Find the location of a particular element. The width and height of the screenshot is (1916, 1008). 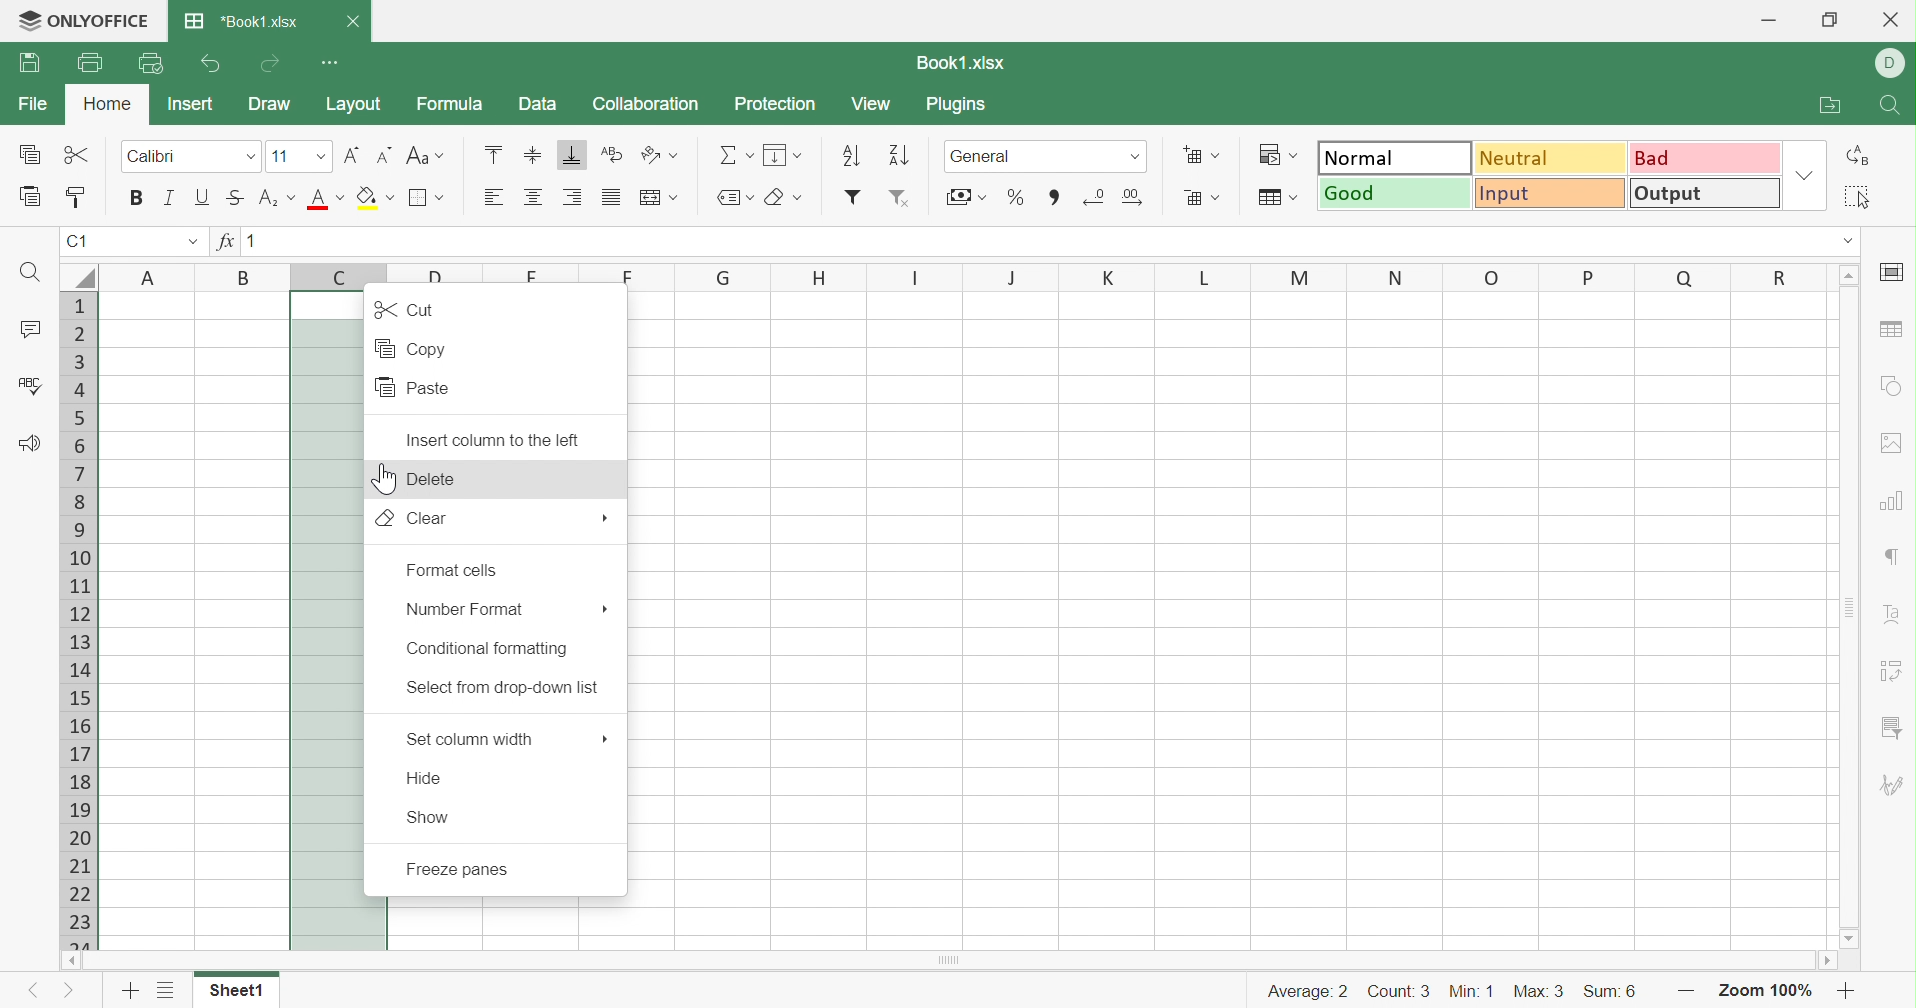

Justified is located at coordinates (608, 196).